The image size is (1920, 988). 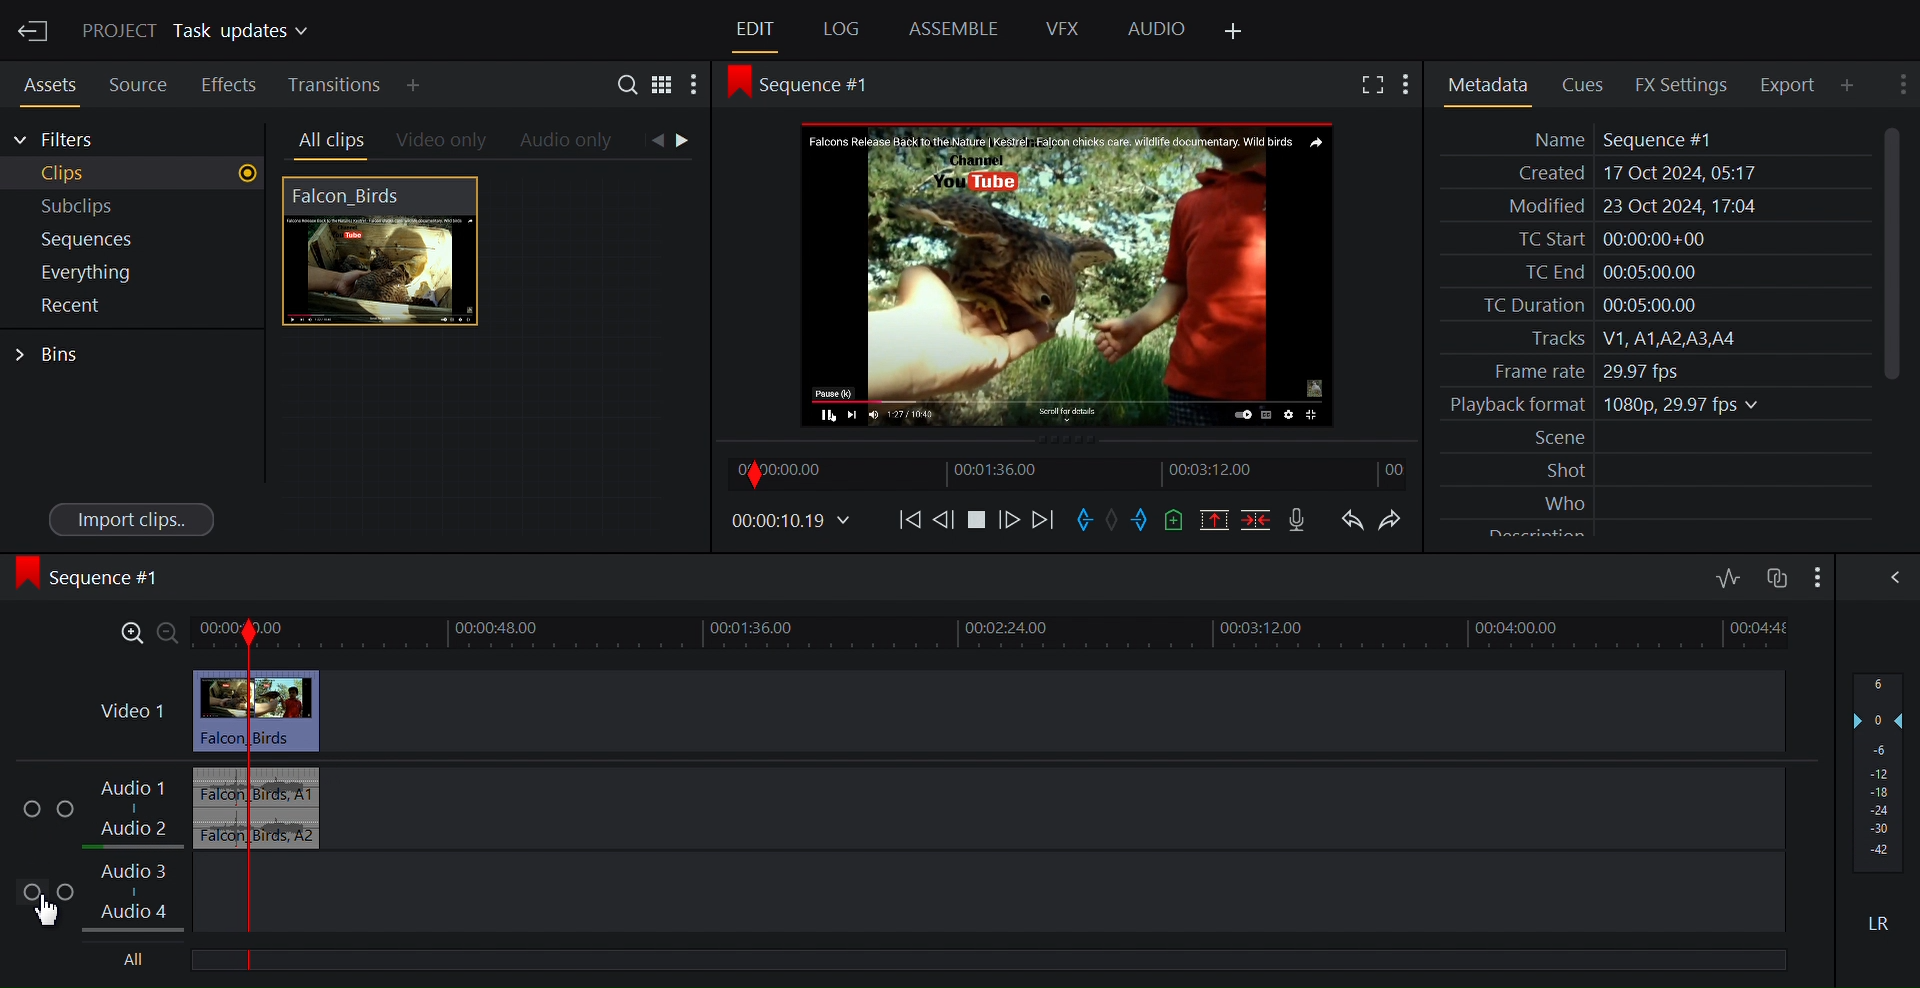 I want to click on Show/Hide the full audio mix, so click(x=1891, y=577).